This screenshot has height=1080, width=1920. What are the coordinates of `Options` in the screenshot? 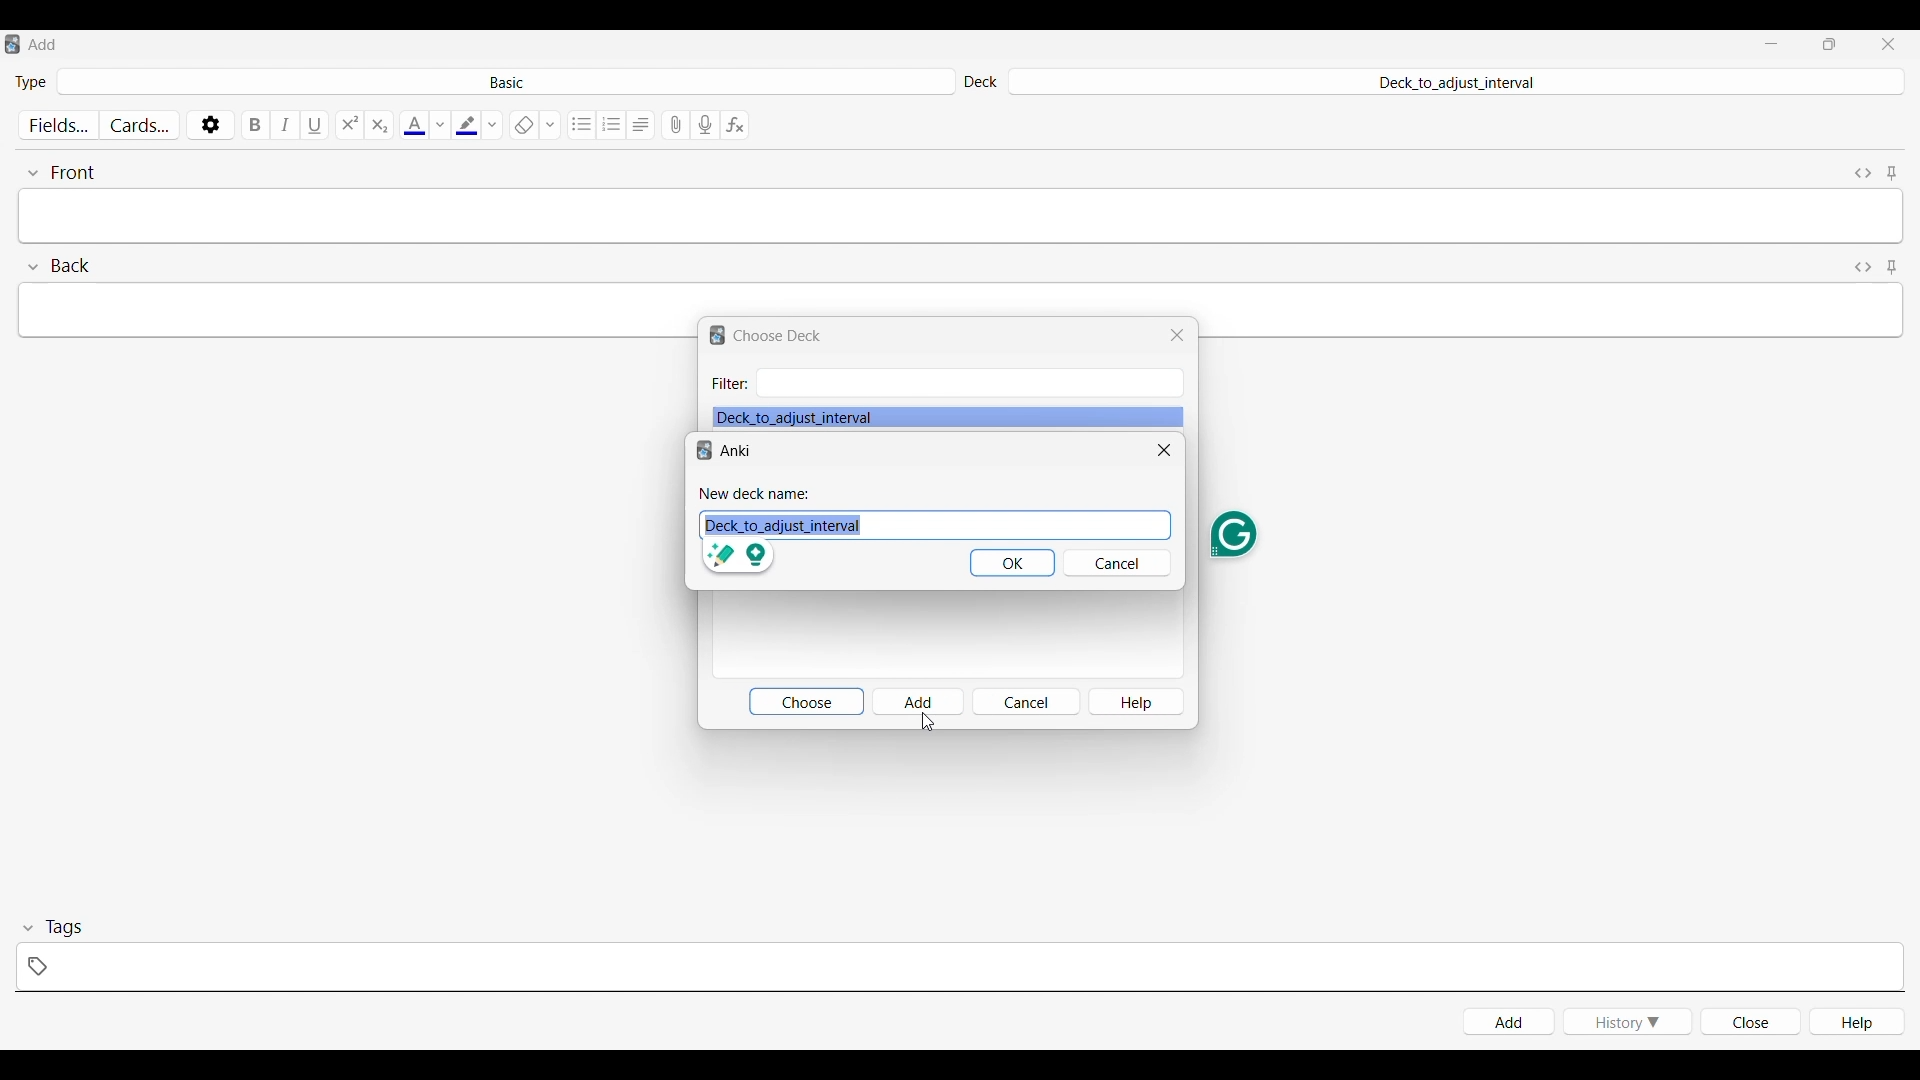 It's located at (210, 124).